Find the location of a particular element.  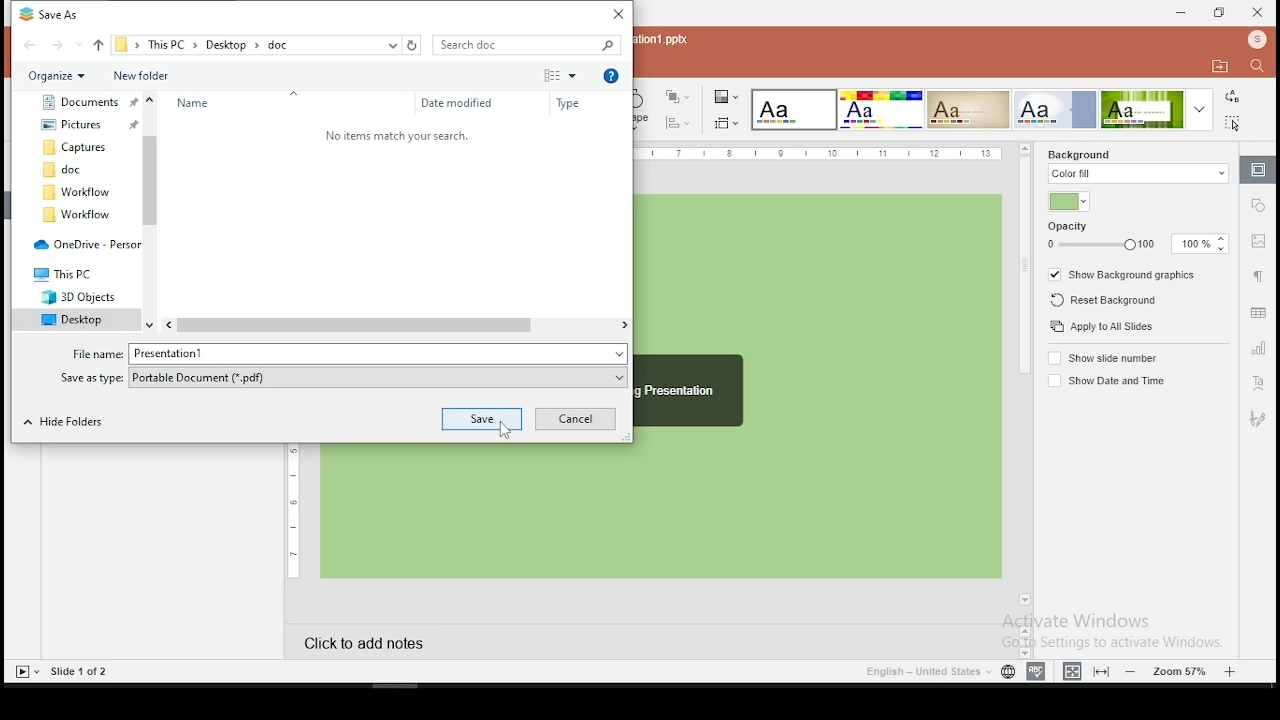

Organize is located at coordinates (58, 75).